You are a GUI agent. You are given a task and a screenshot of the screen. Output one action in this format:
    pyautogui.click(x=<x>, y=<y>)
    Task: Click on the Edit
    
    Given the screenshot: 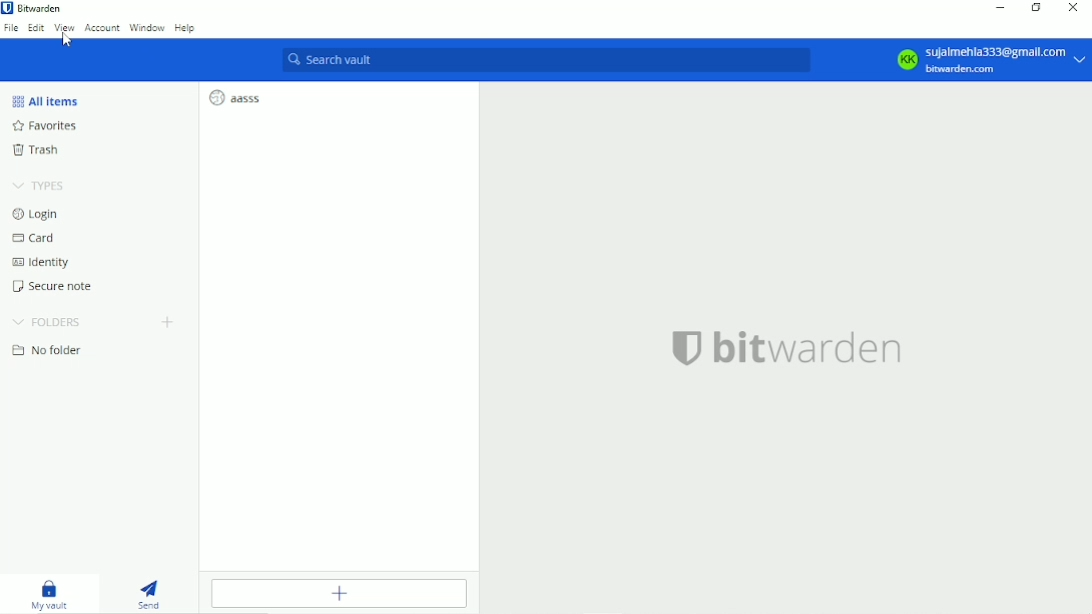 What is the action you would take?
    pyautogui.click(x=36, y=27)
    